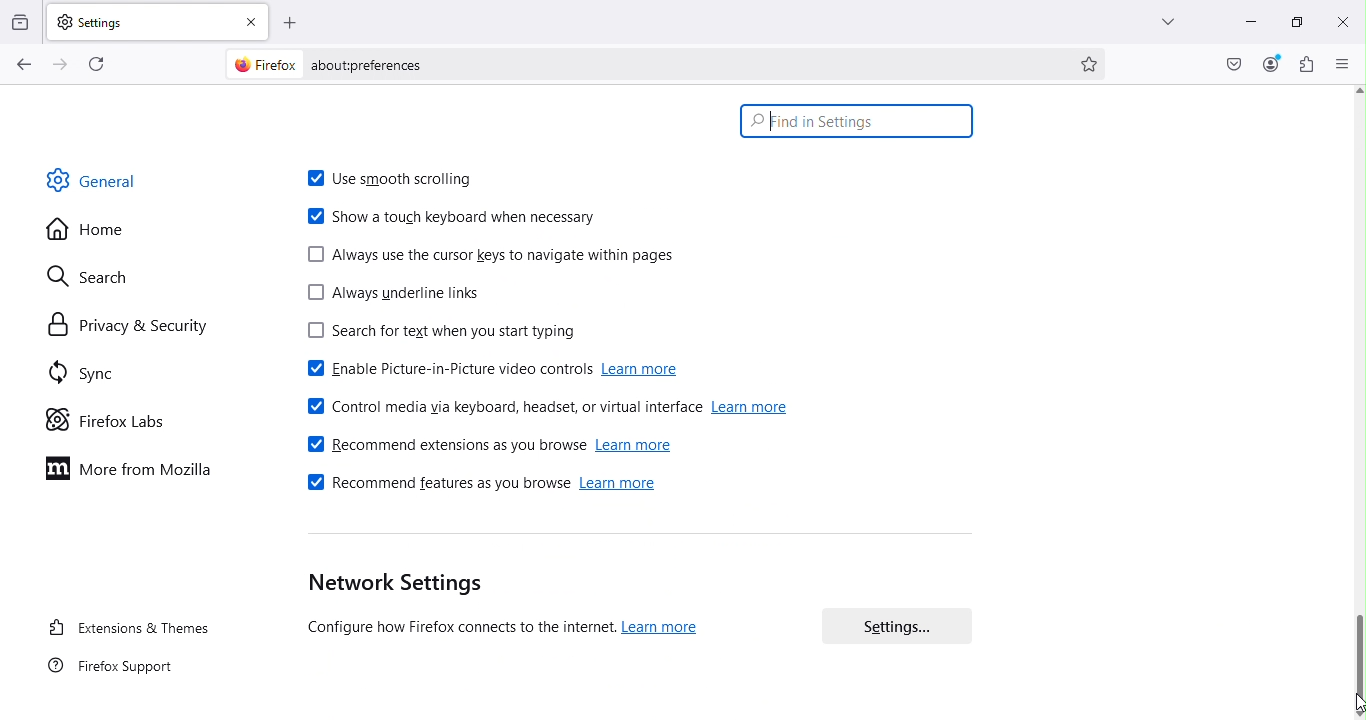  What do you see at coordinates (393, 174) in the screenshot?
I see `Use smooth scrolling` at bounding box center [393, 174].